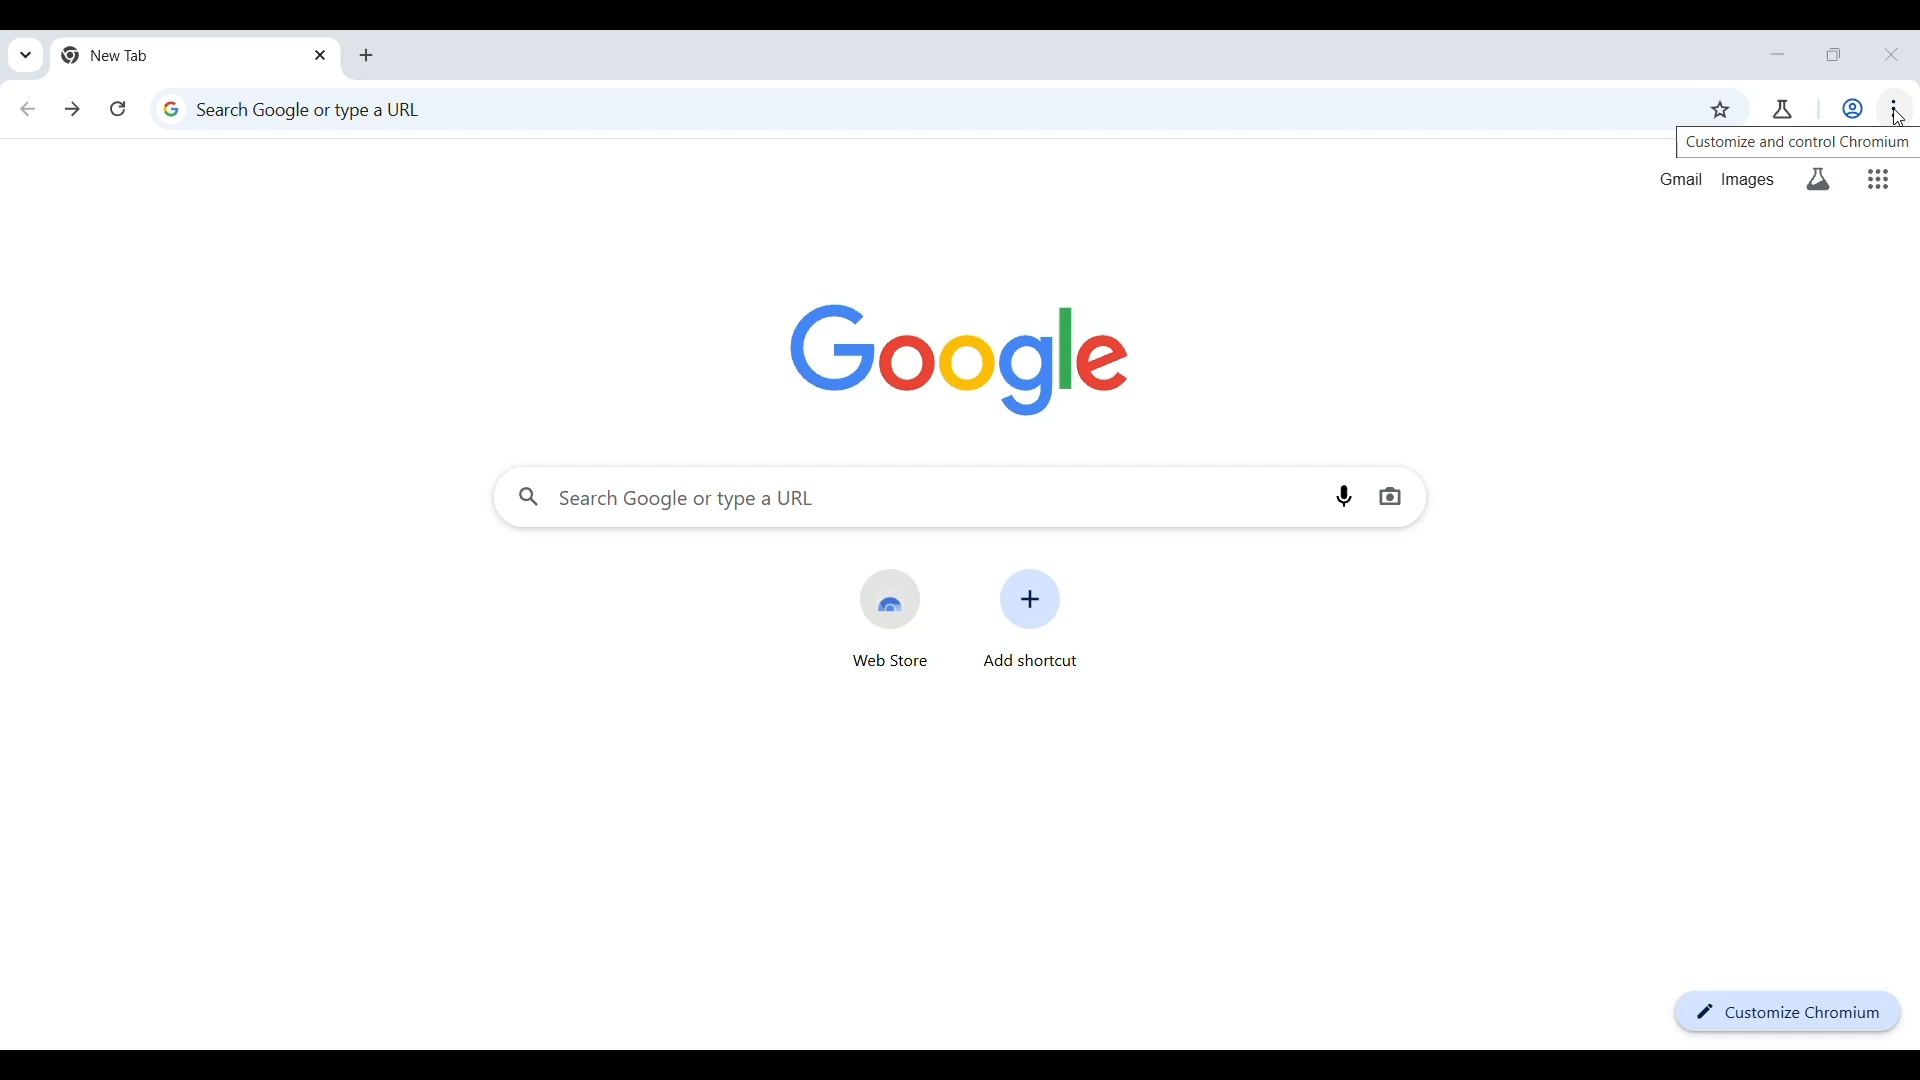 This screenshot has width=1920, height=1080. What do you see at coordinates (118, 108) in the screenshot?
I see `Reload page` at bounding box center [118, 108].